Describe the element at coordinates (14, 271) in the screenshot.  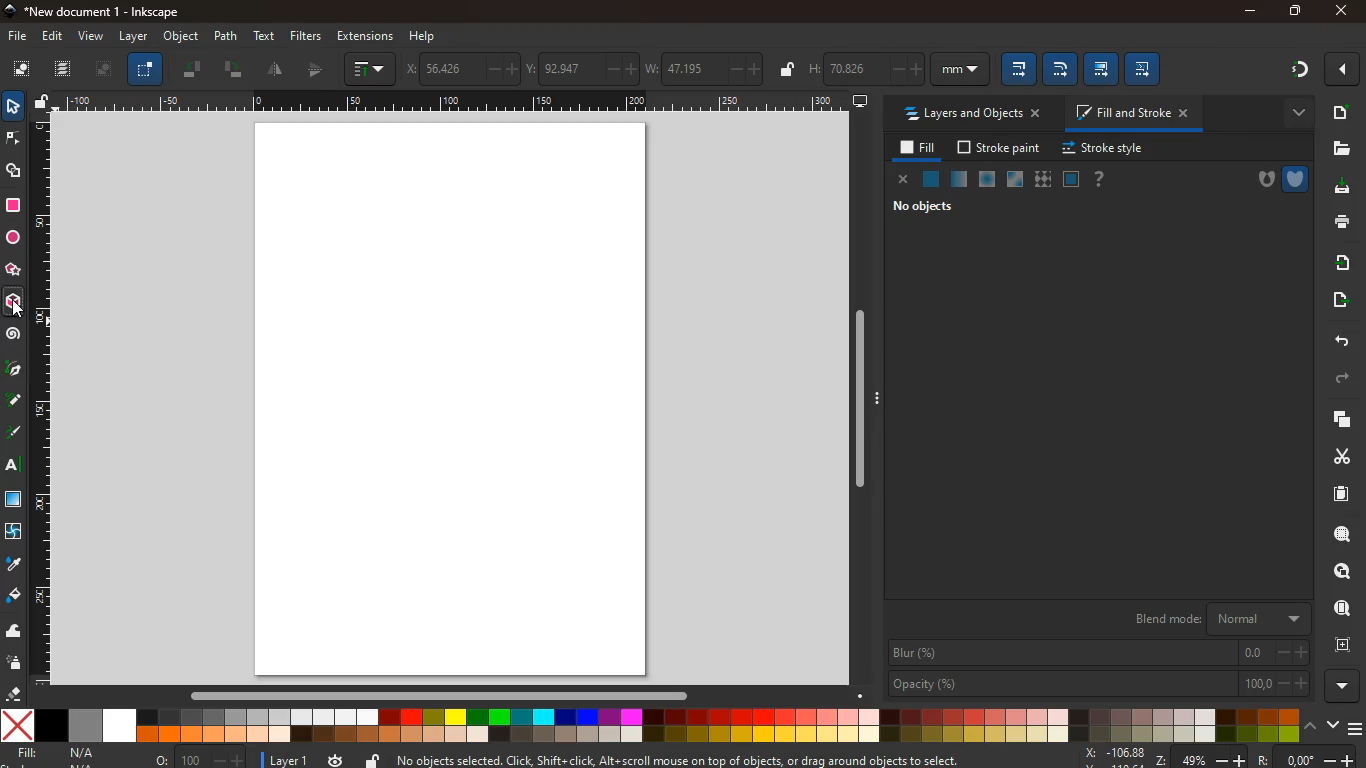
I see `star` at that location.